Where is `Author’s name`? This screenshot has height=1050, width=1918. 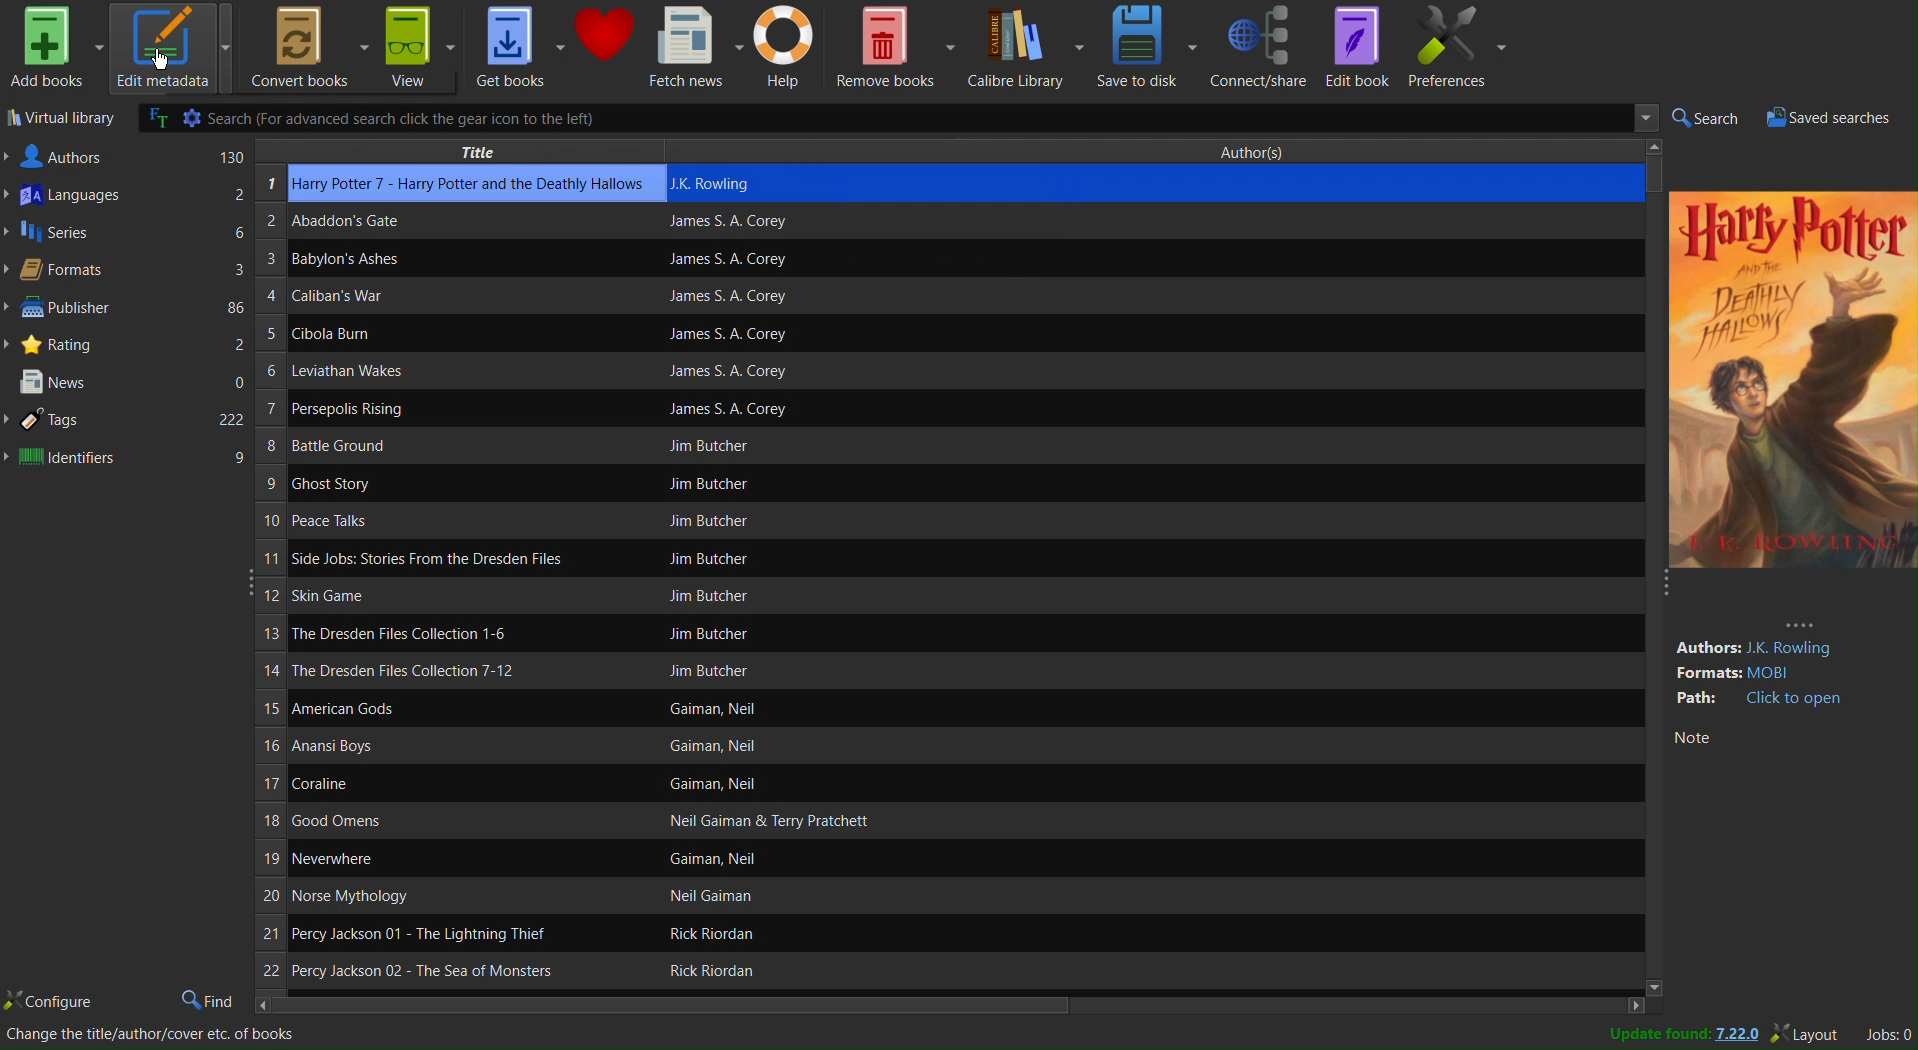 Author’s name is located at coordinates (897, 634).